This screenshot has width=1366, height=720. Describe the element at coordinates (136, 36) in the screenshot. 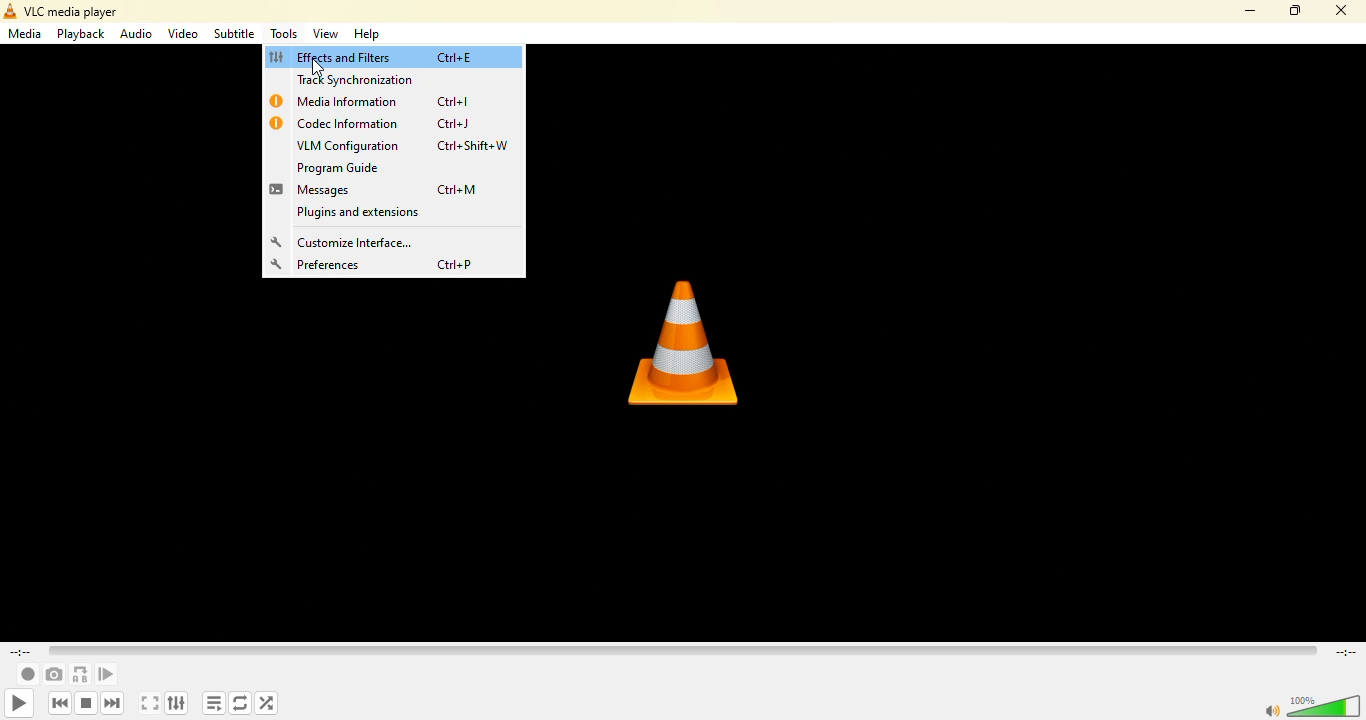

I see `audio` at that location.